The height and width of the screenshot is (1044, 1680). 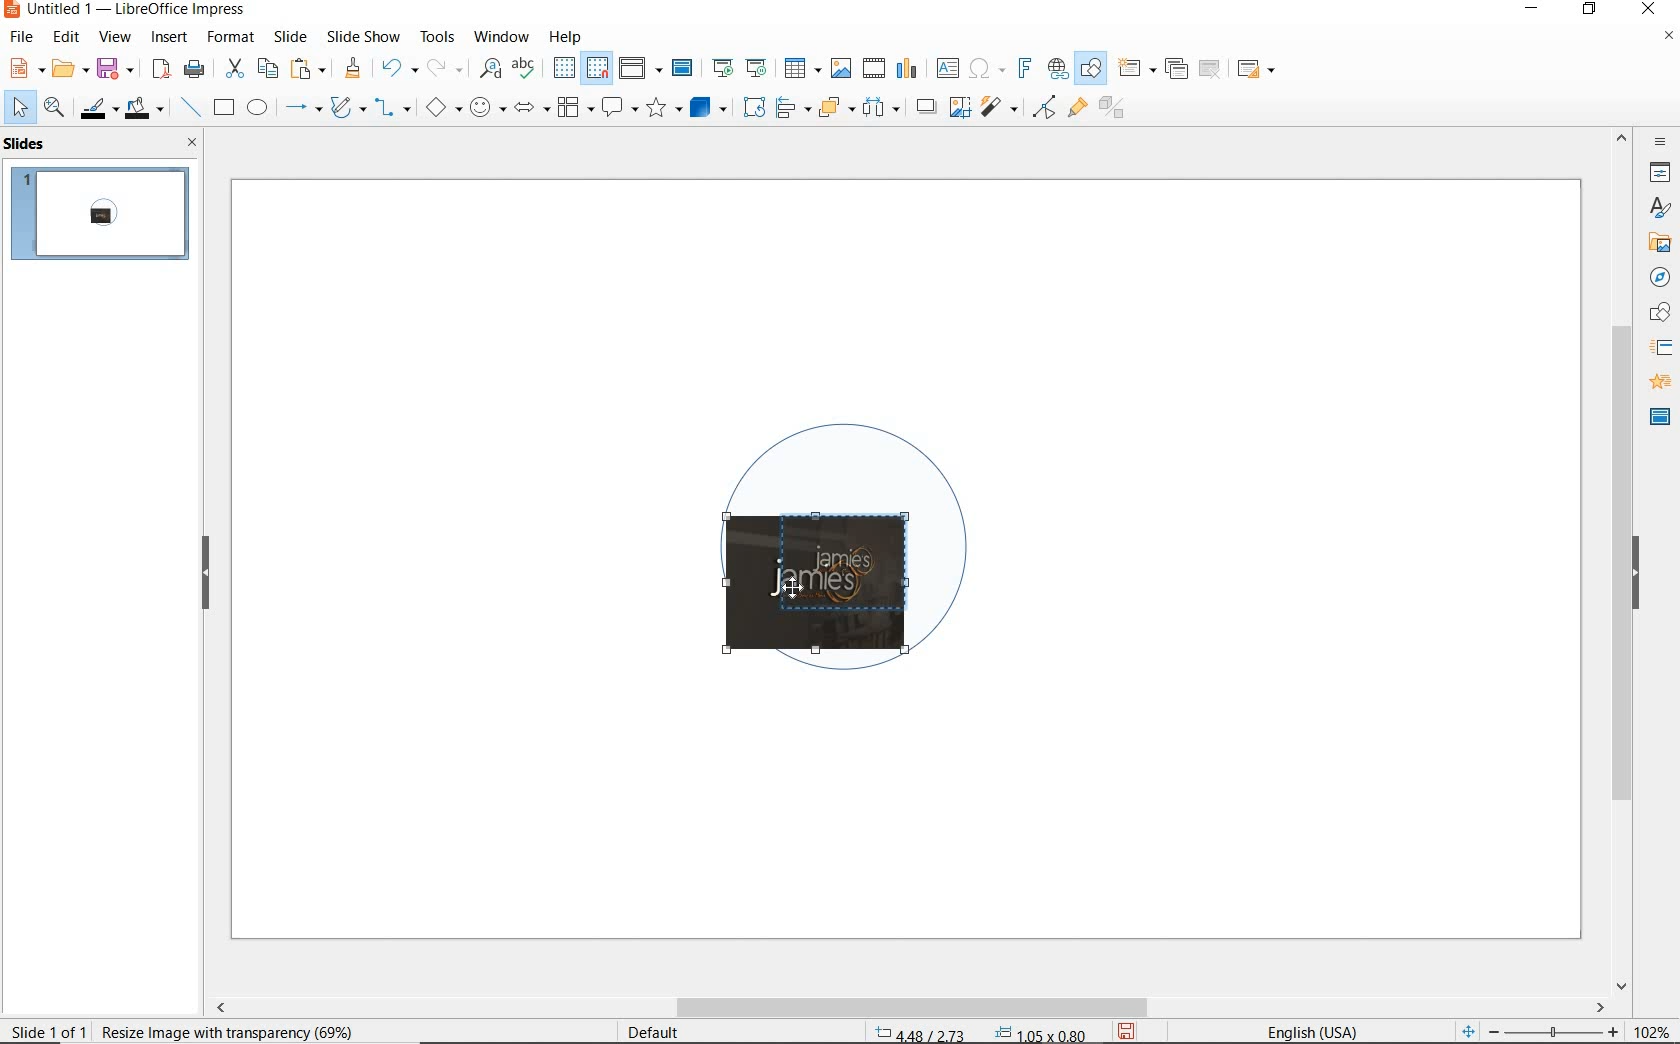 I want to click on styles, so click(x=1660, y=209).